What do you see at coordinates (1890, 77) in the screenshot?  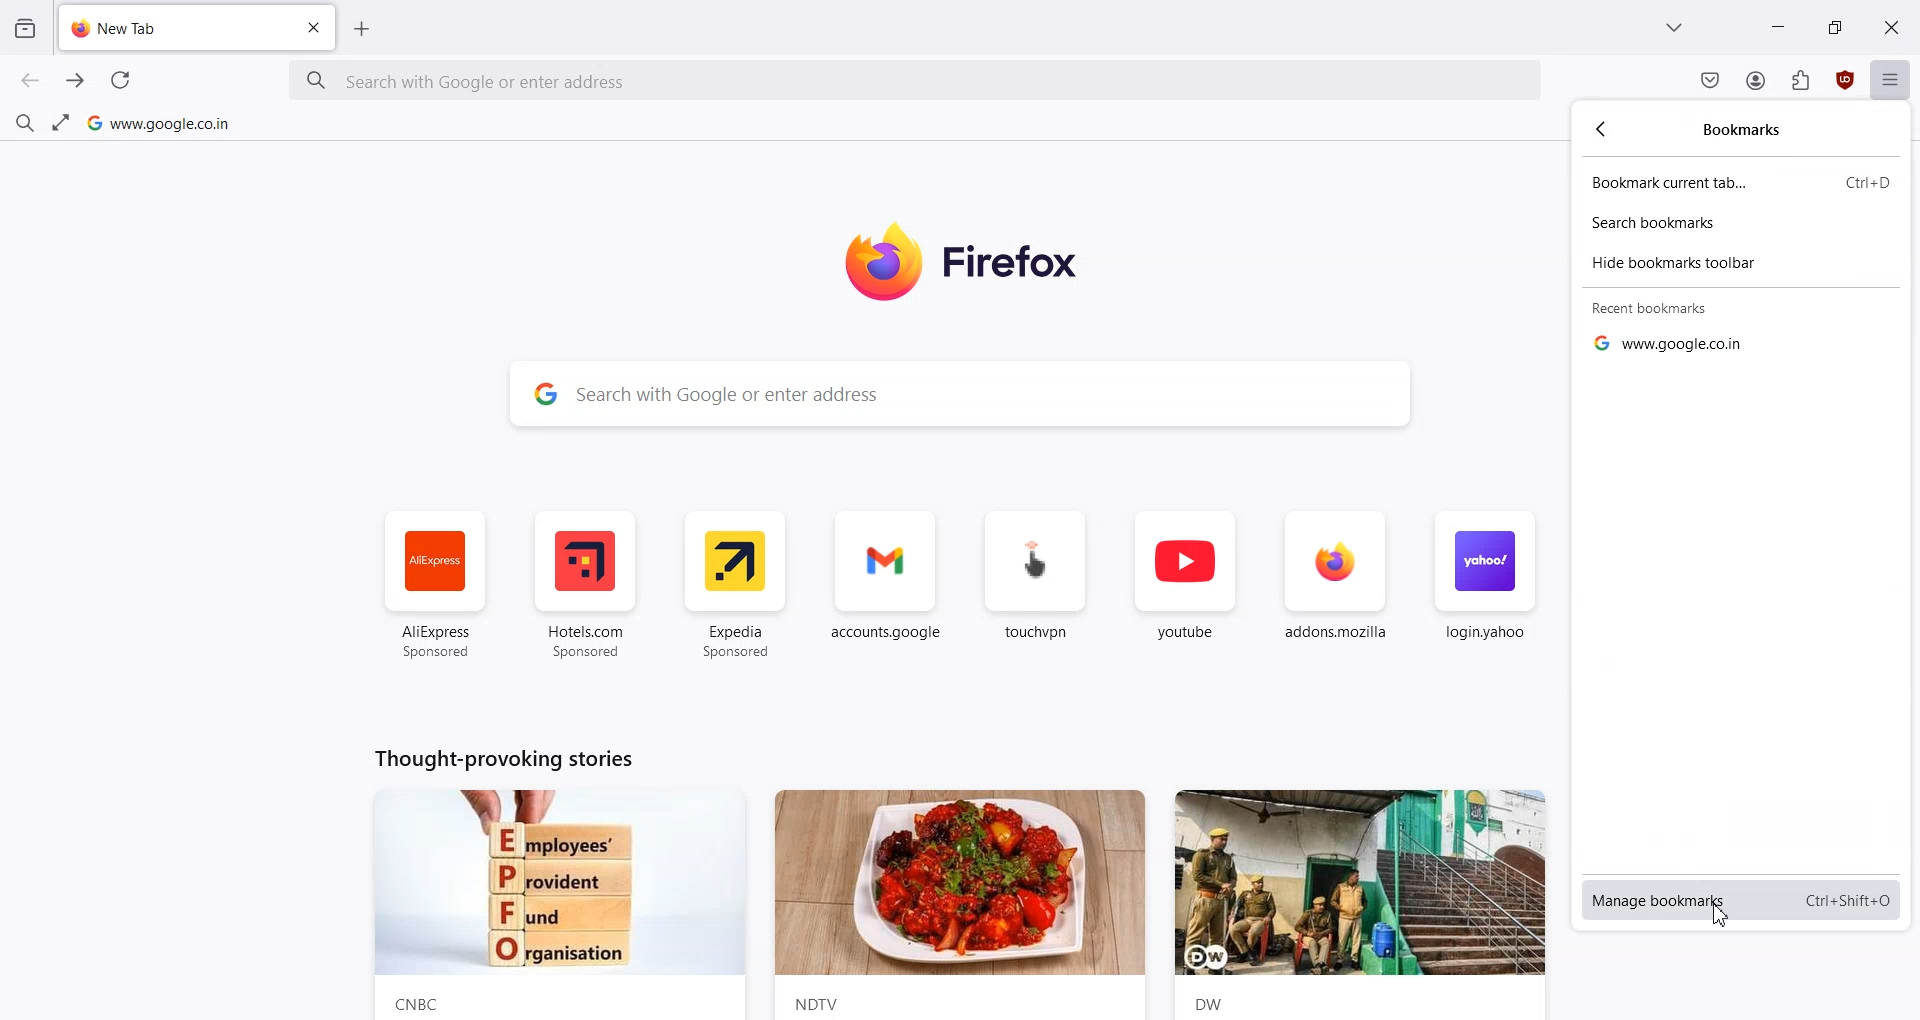 I see `Open application menu` at bounding box center [1890, 77].